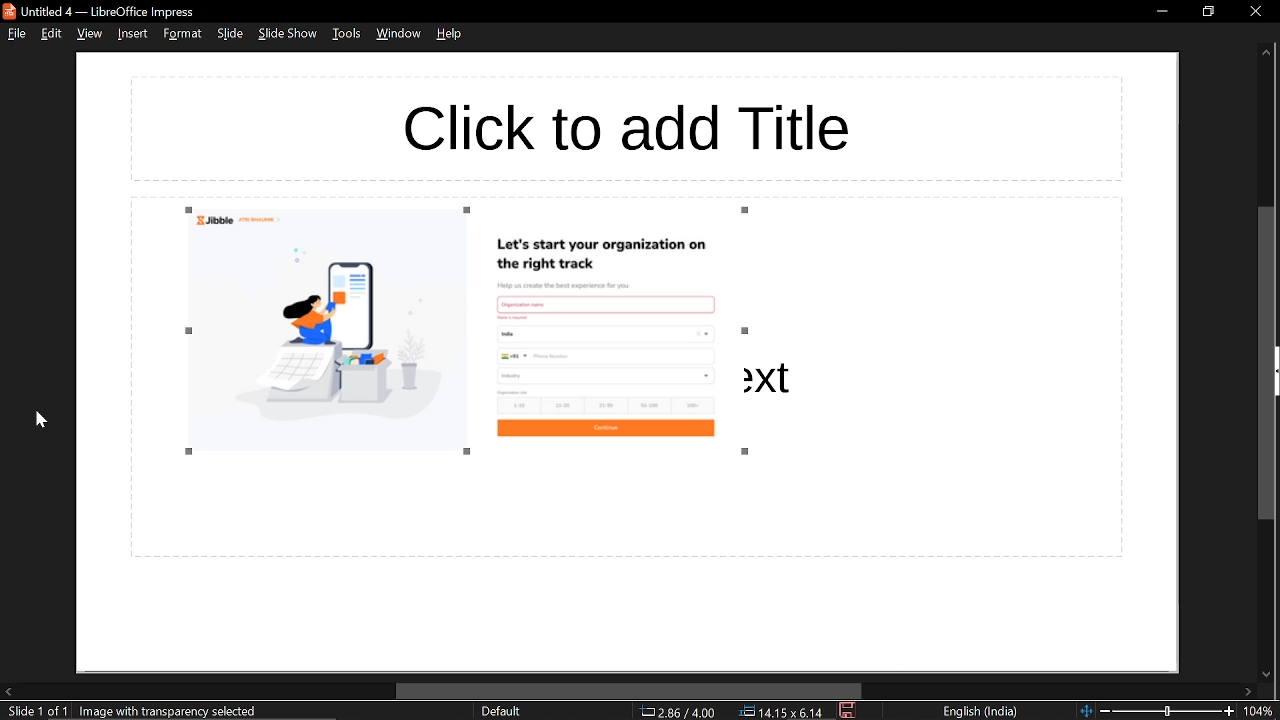 This screenshot has width=1280, height=720. I want to click on move left, so click(8, 691).